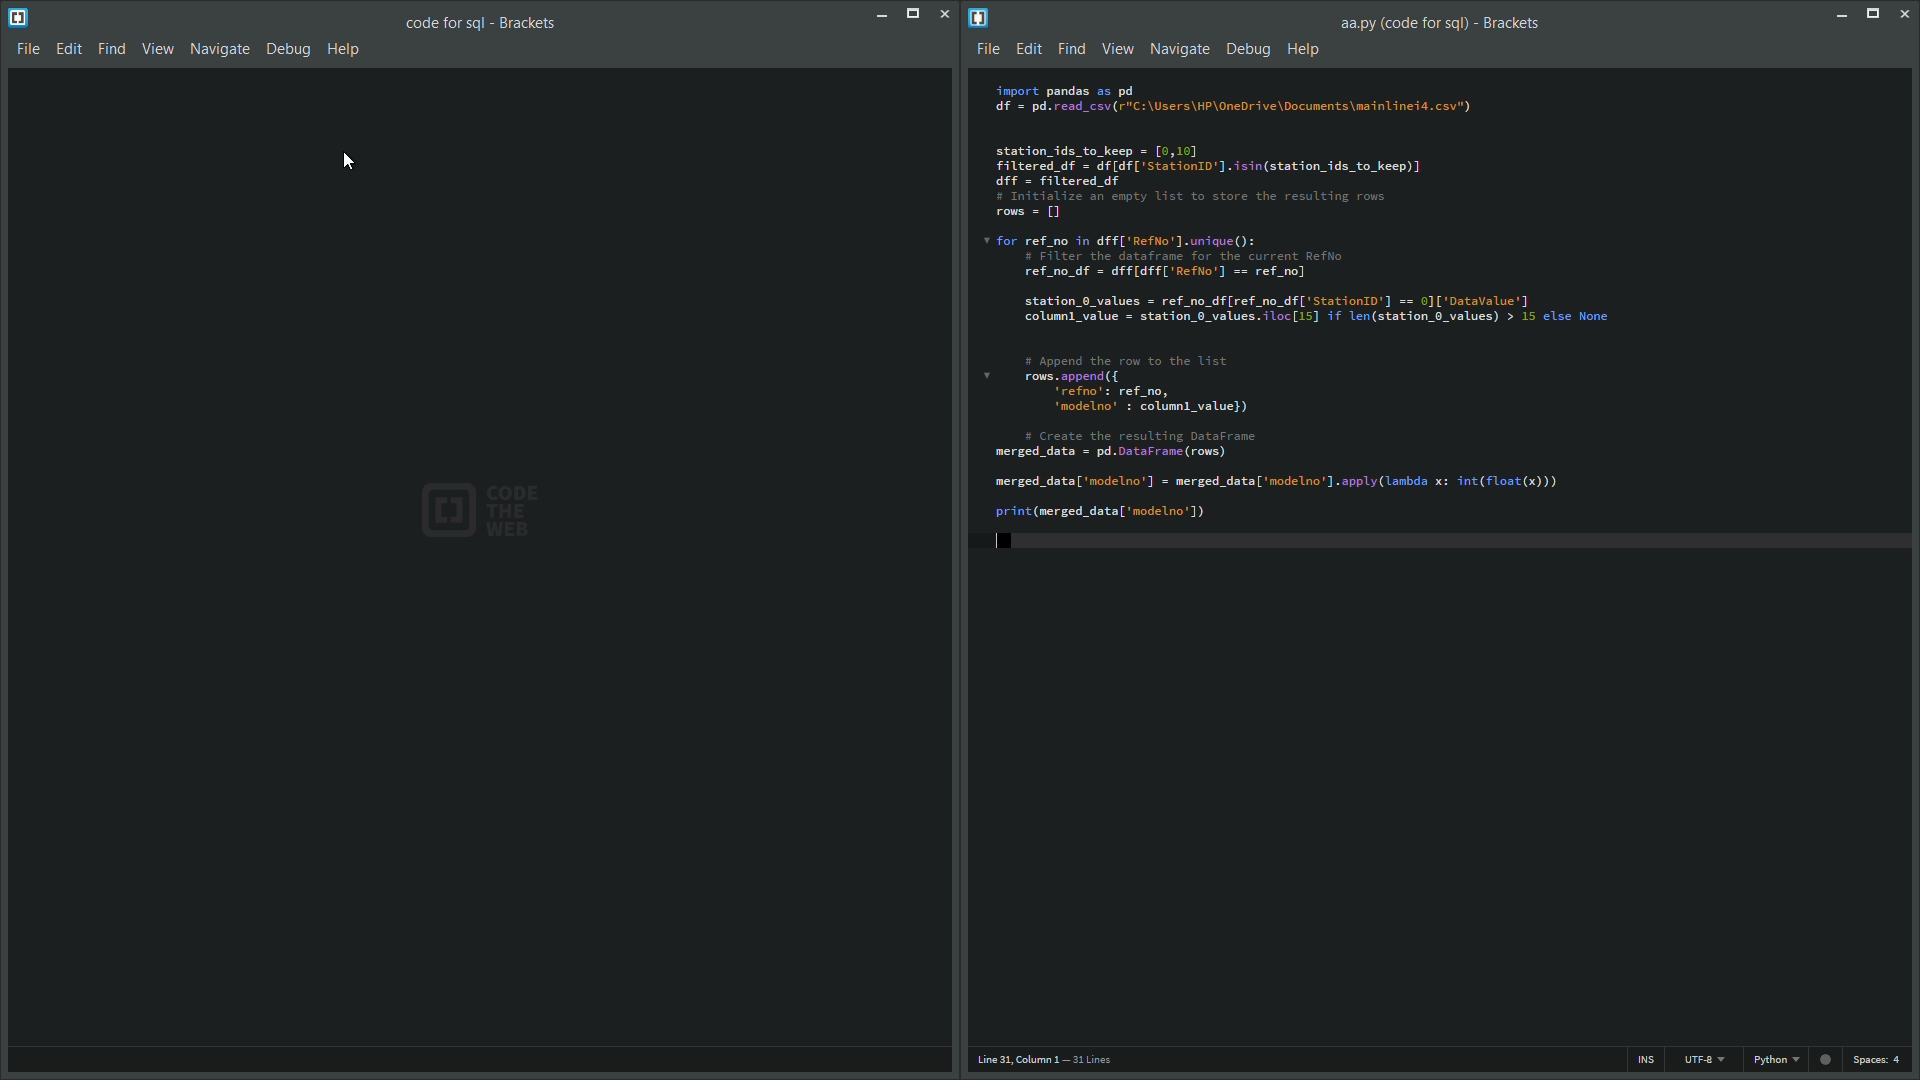 The height and width of the screenshot is (1080, 1920). What do you see at coordinates (1906, 15) in the screenshot?
I see `close` at bounding box center [1906, 15].